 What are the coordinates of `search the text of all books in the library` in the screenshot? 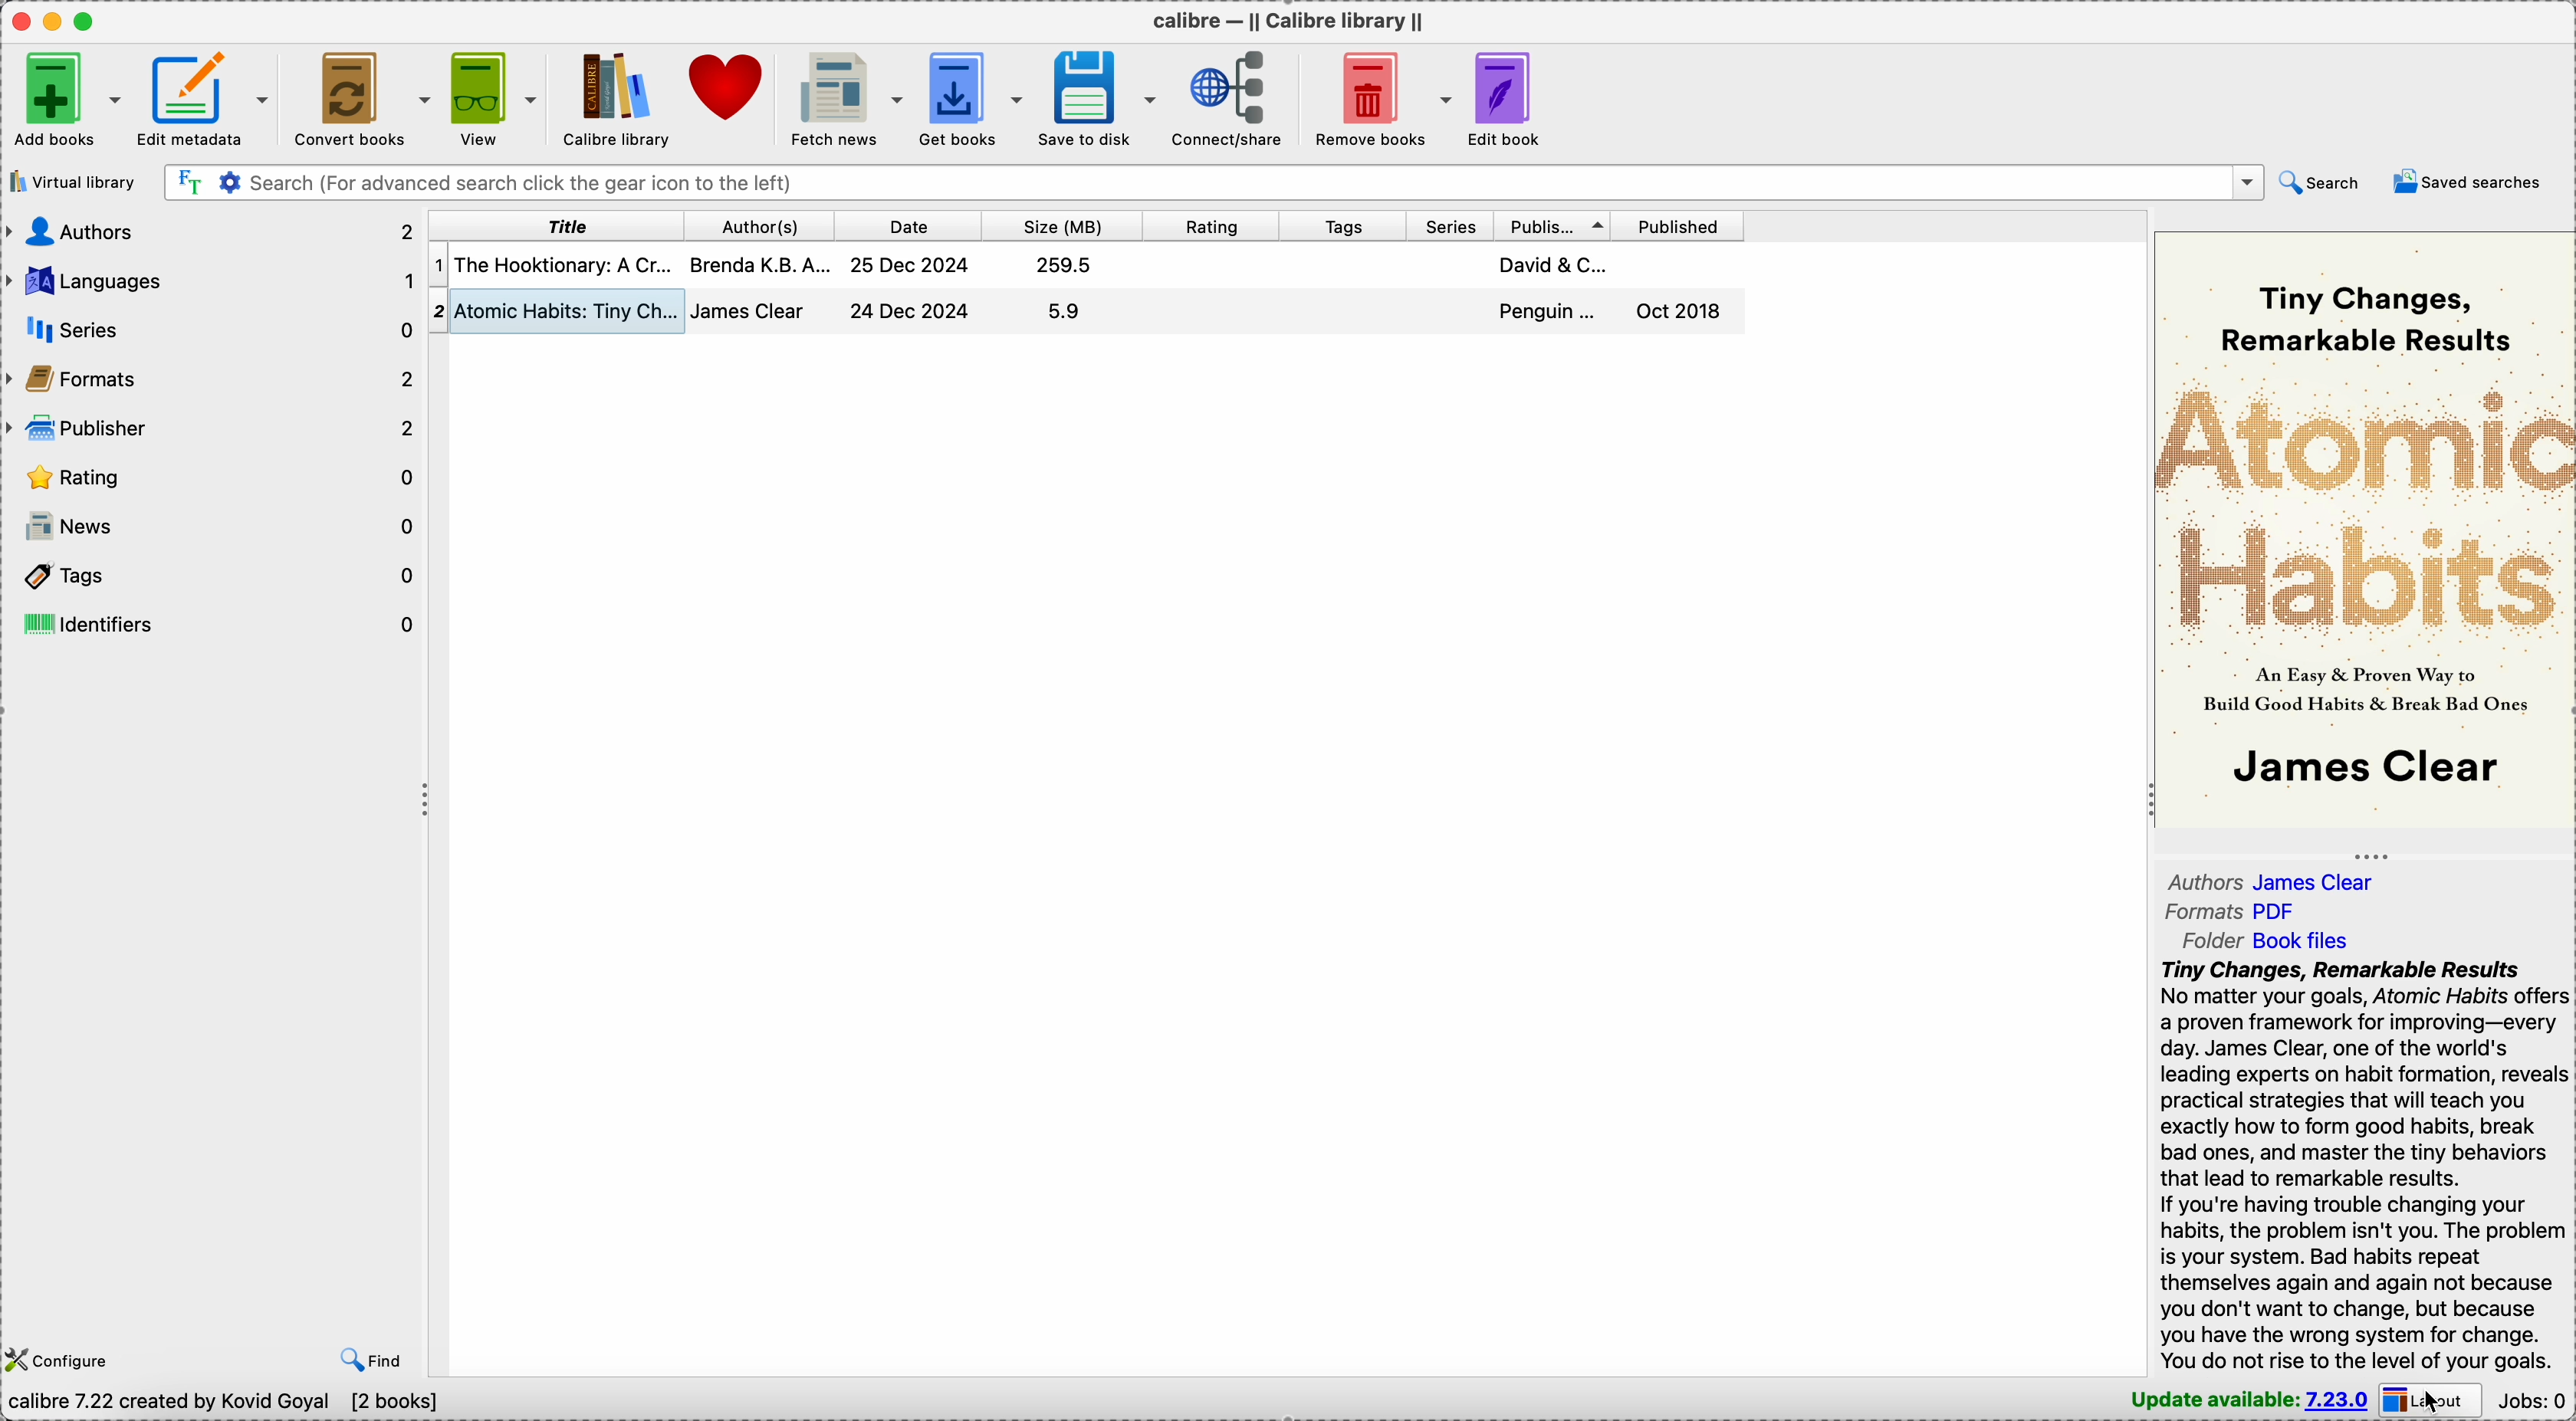 It's located at (189, 183).